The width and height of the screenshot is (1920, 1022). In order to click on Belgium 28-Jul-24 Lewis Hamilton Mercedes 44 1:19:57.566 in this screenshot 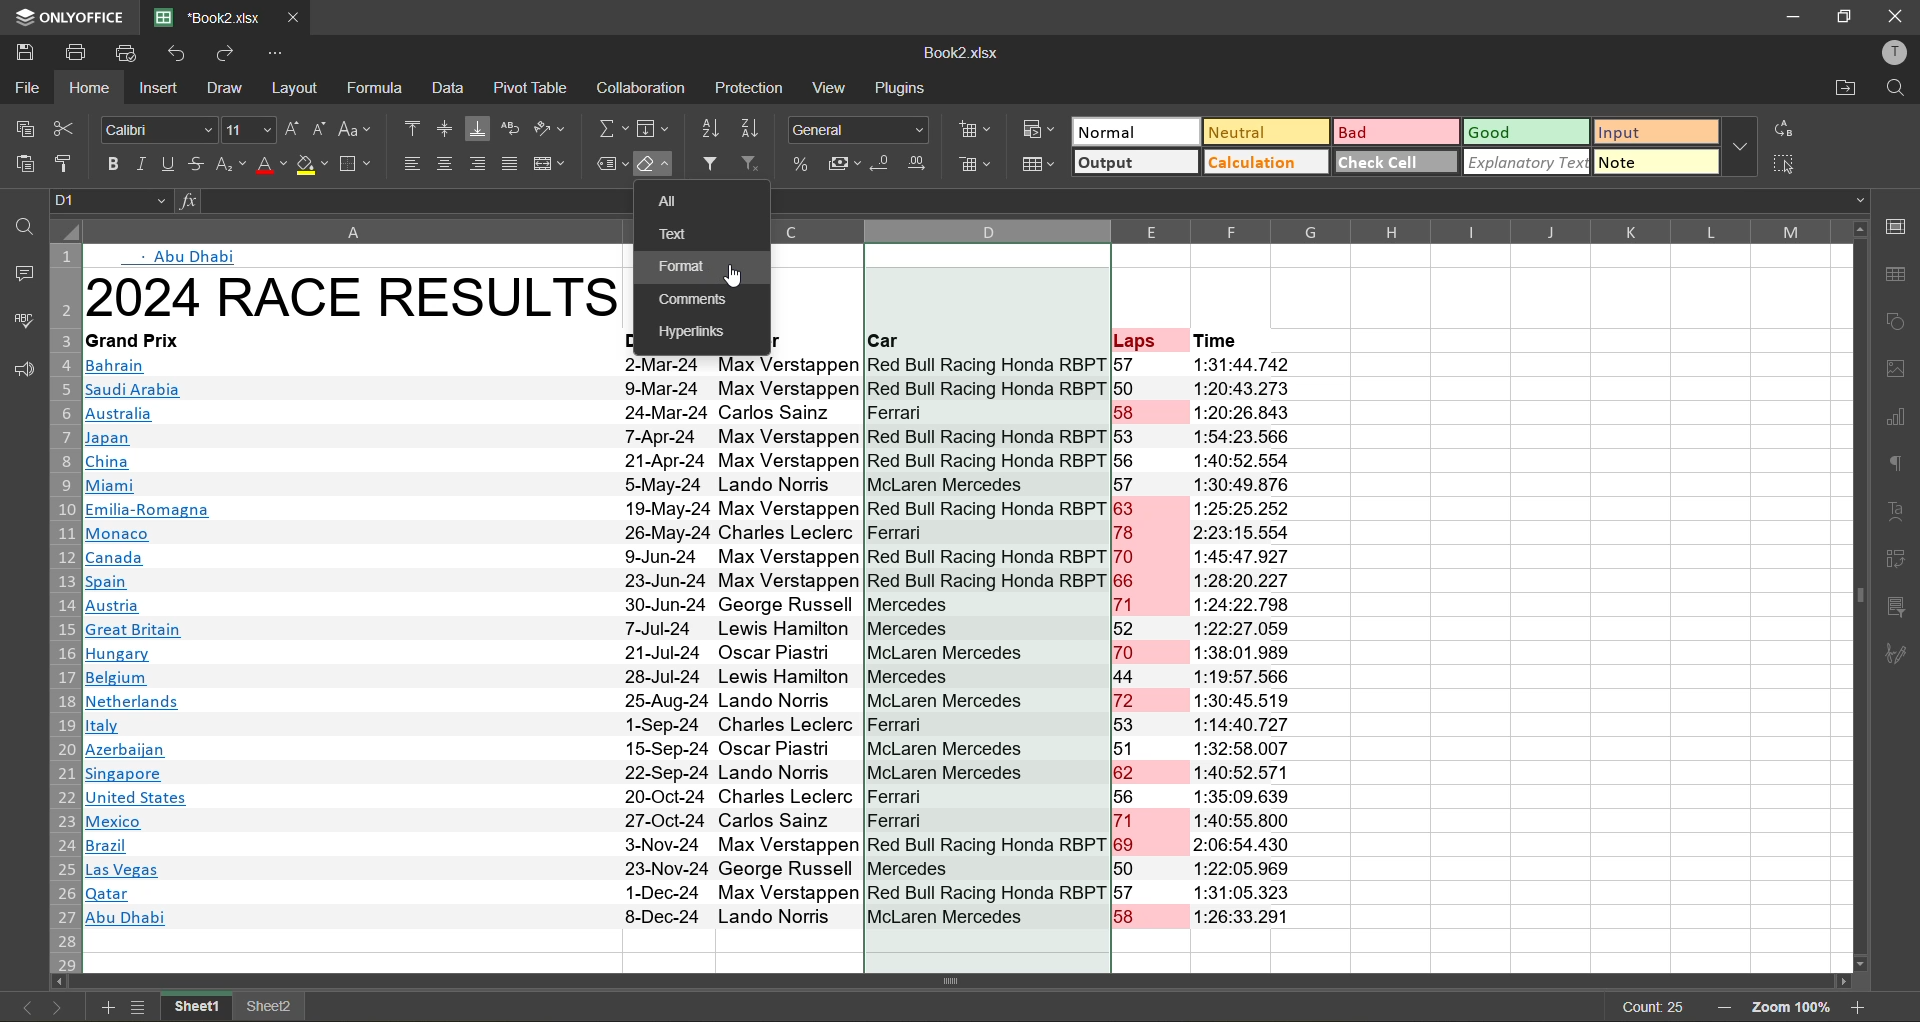, I will do `click(697, 679)`.